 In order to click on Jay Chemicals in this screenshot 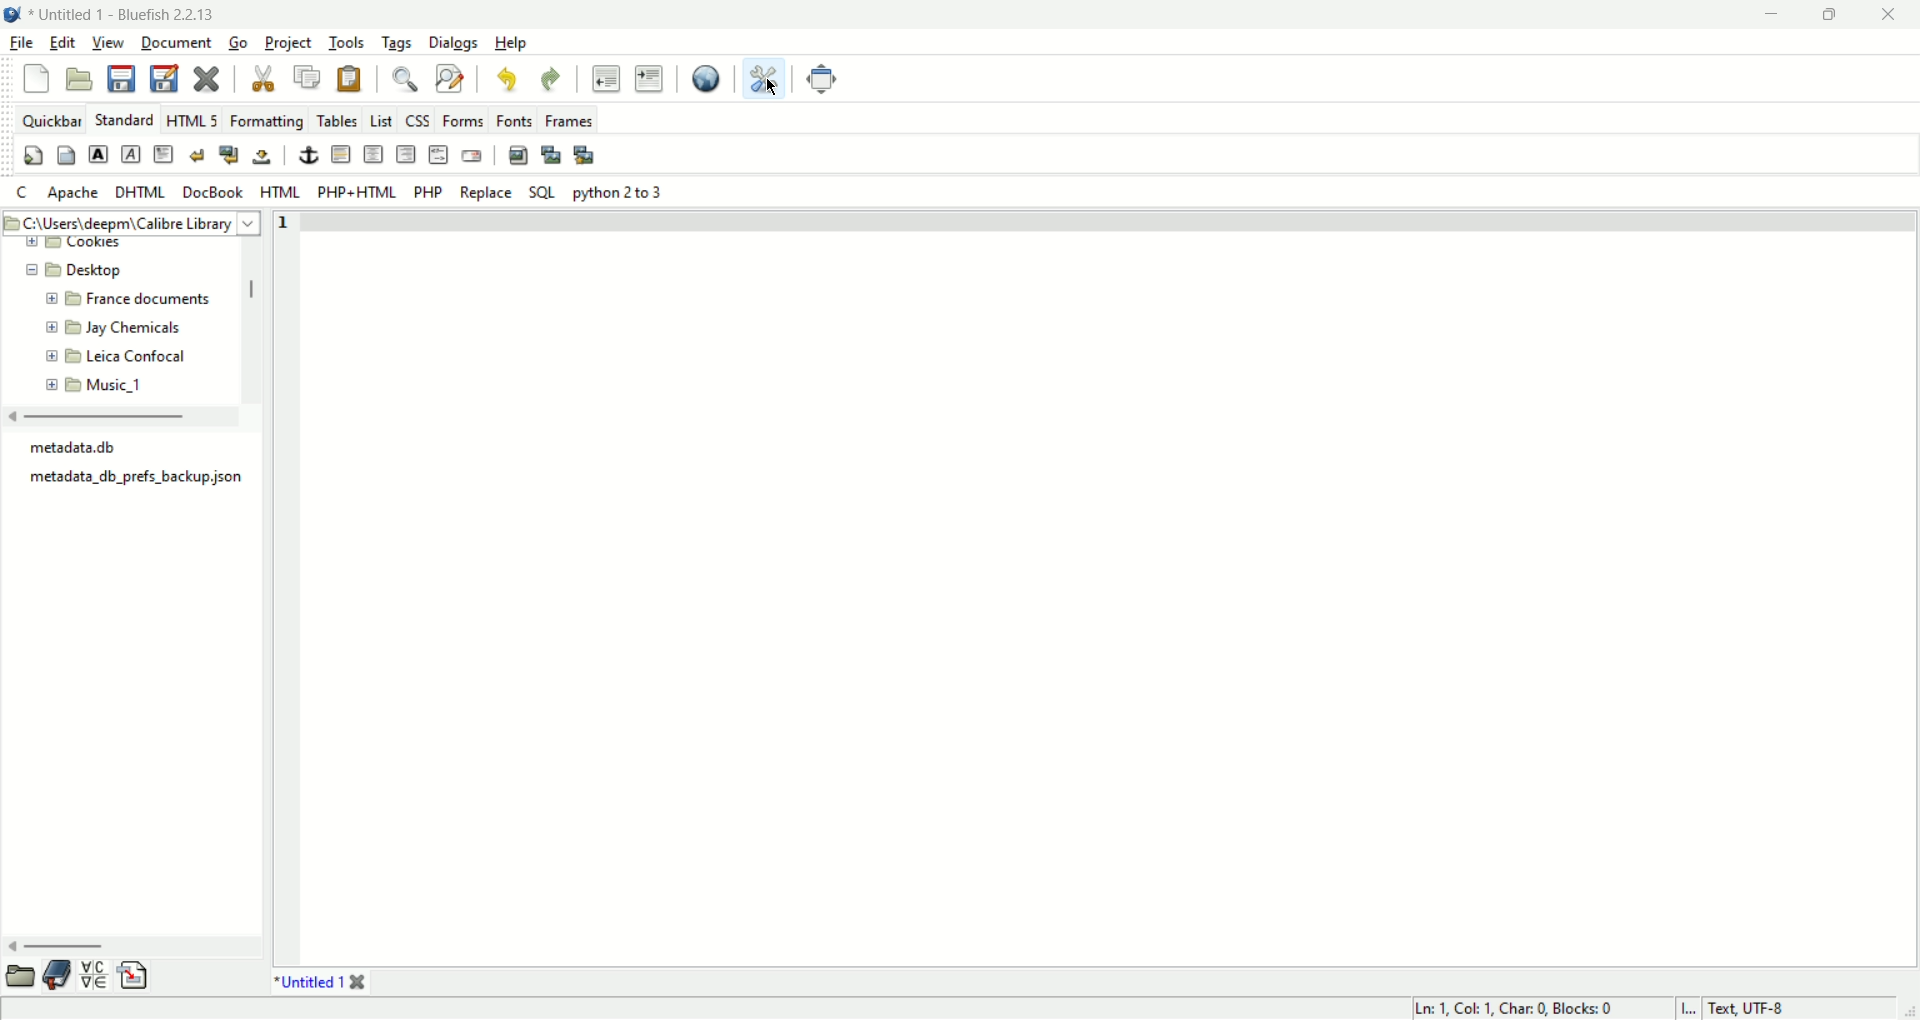, I will do `click(138, 331)`.